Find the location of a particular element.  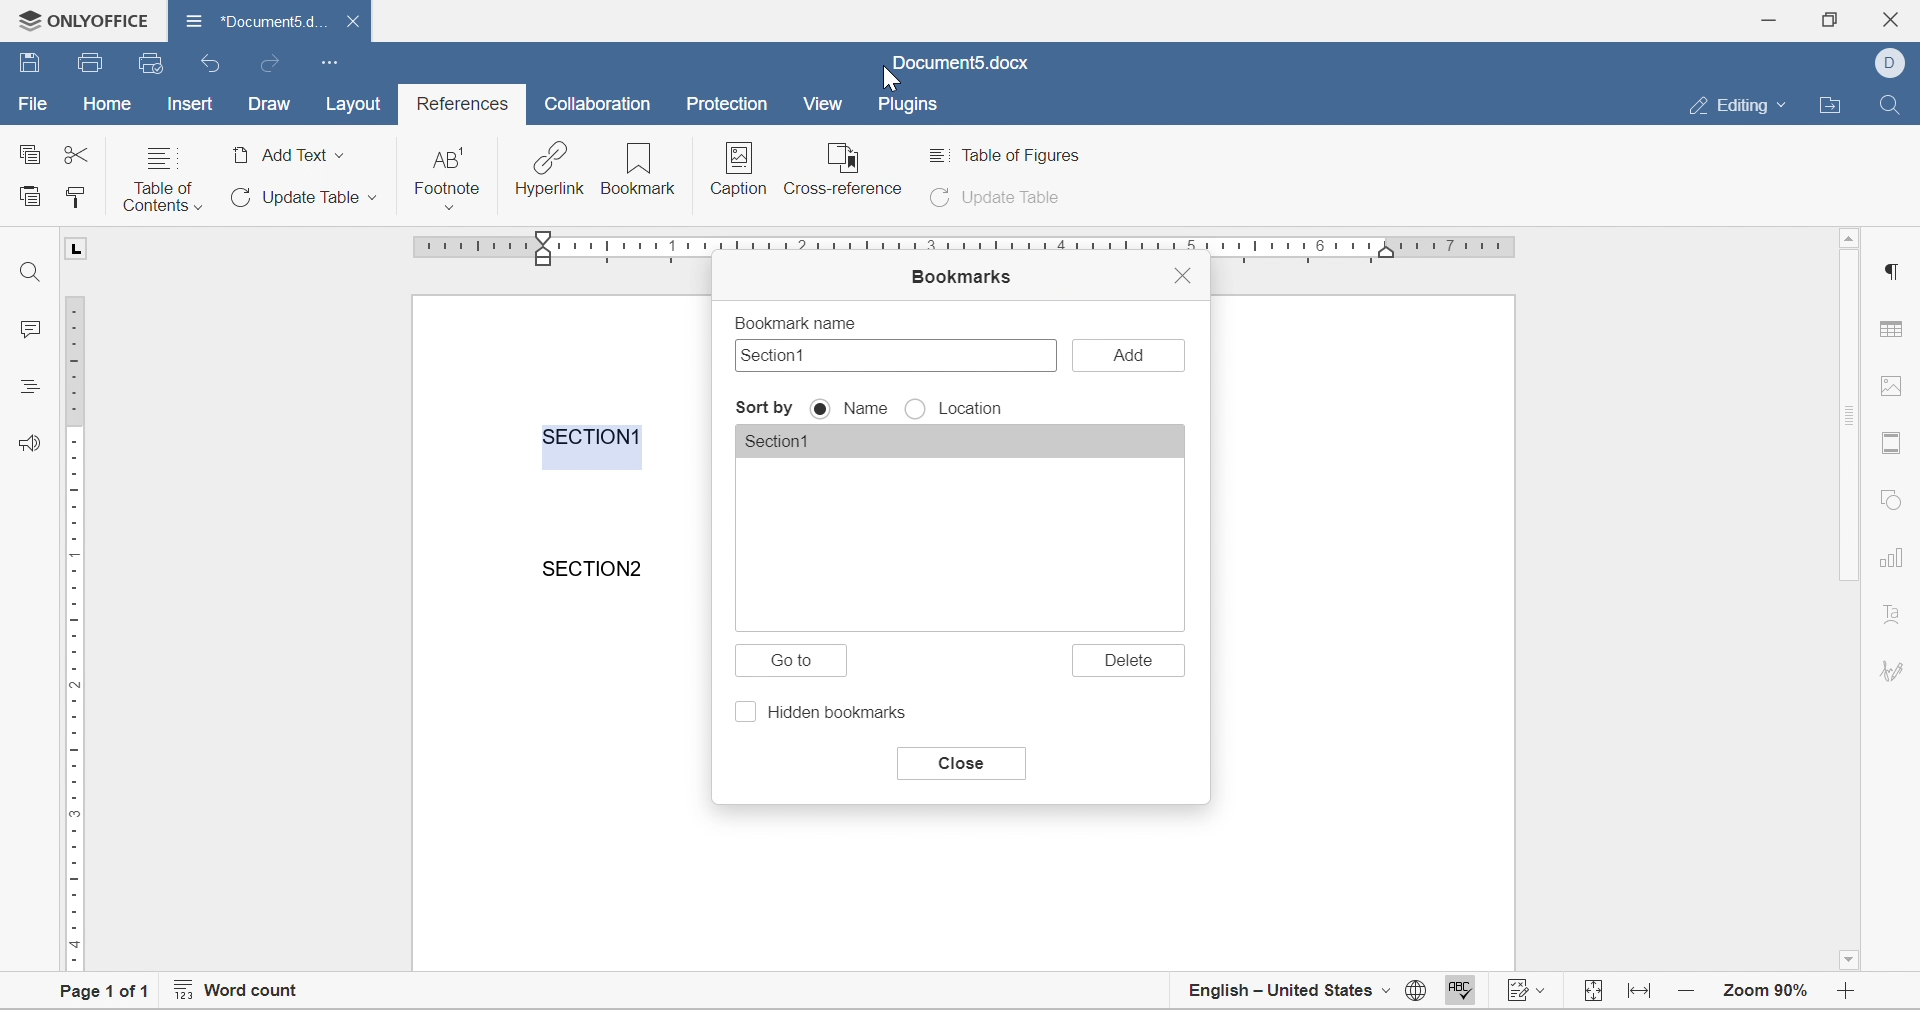

word count is located at coordinates (235, 993).